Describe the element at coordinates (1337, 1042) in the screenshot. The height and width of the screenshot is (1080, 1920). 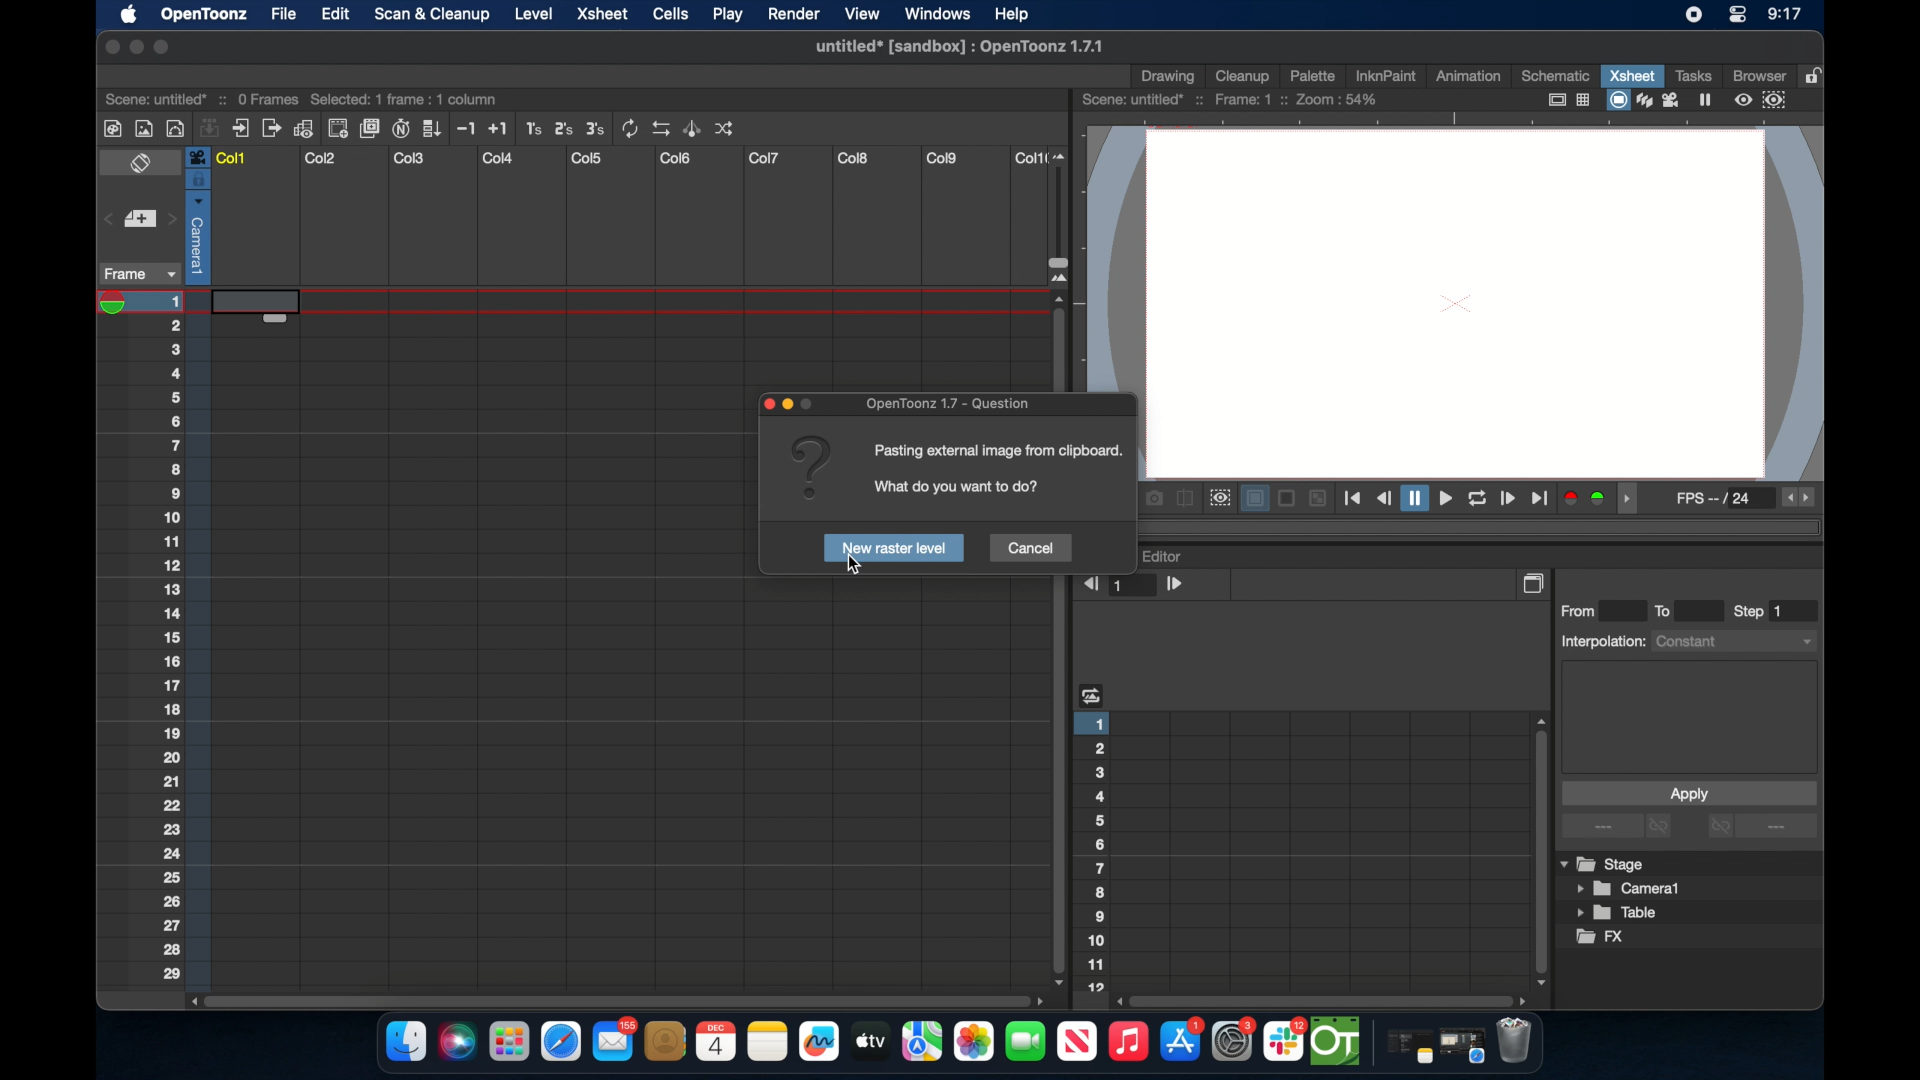
I see `opentoonz` at that location.